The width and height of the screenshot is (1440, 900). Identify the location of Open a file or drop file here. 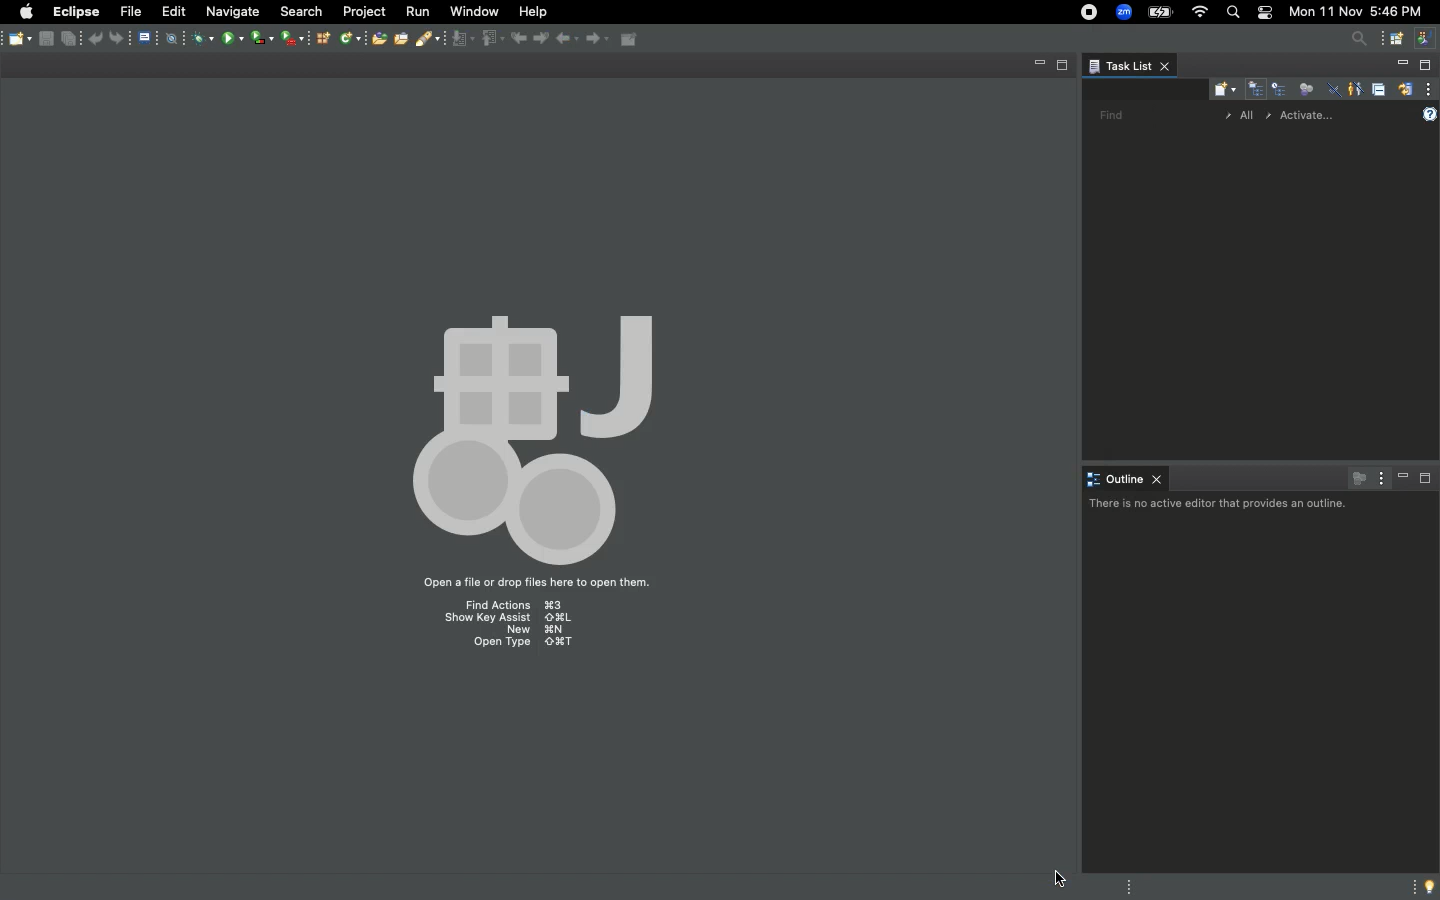
(553, 582).